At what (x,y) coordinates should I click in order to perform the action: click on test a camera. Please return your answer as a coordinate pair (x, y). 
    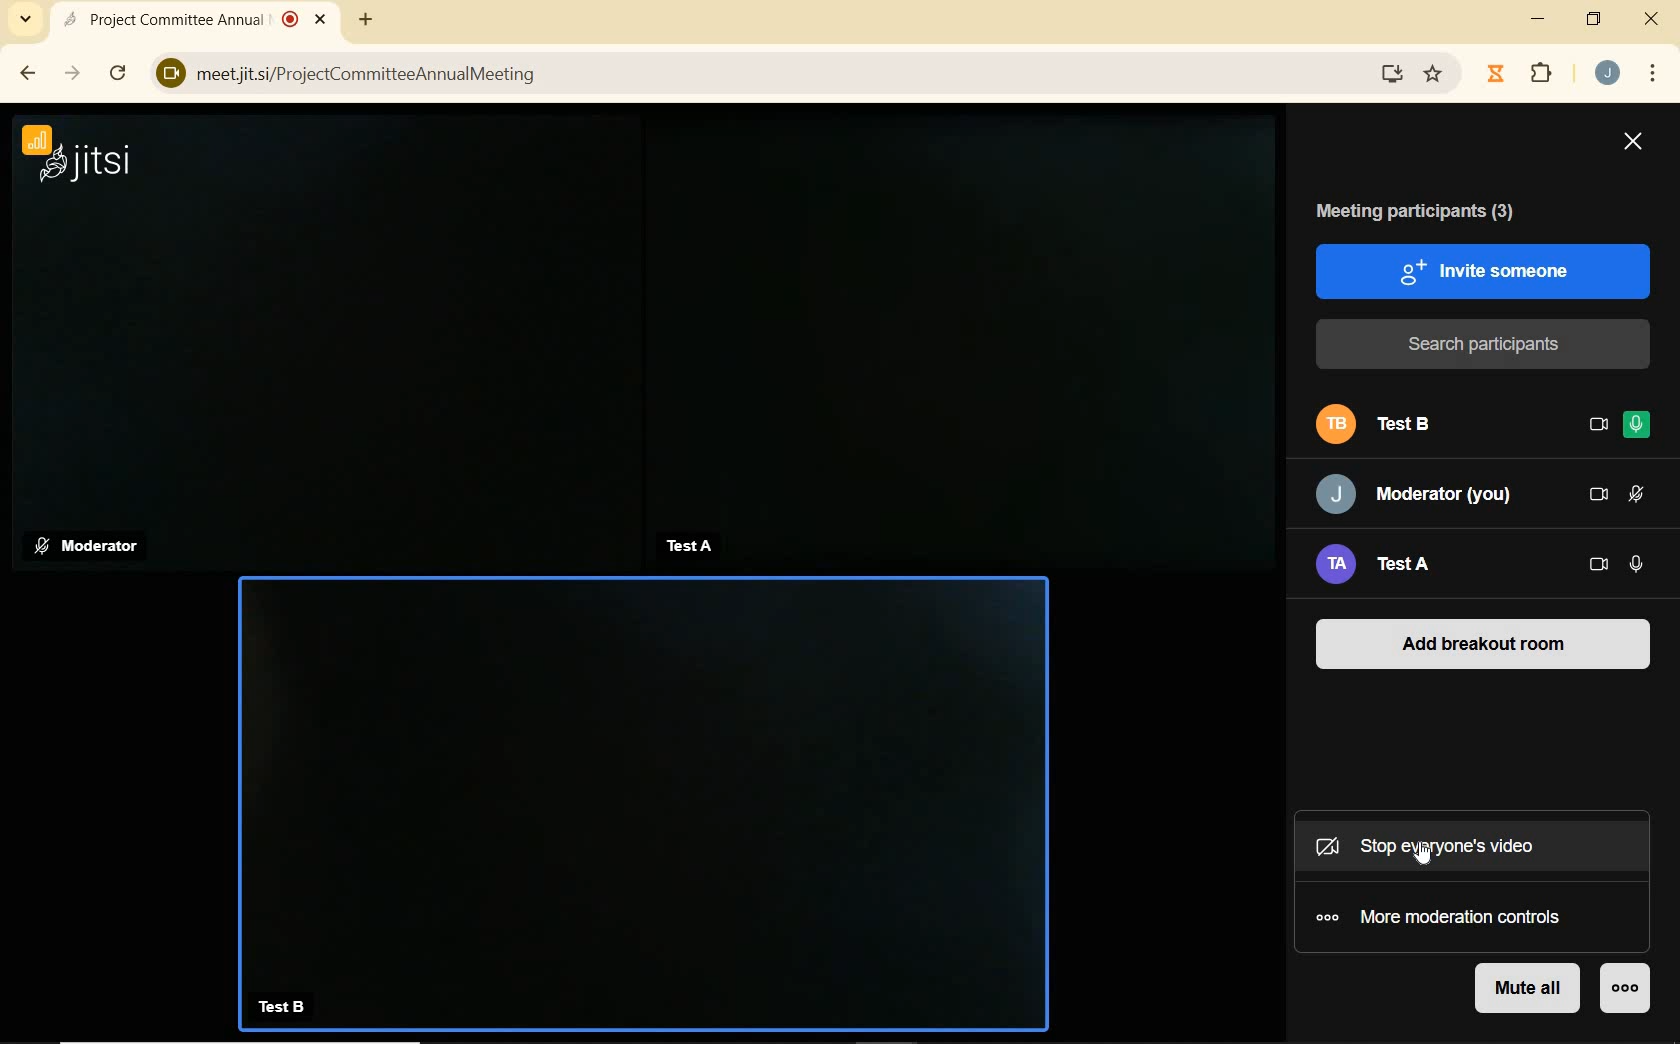
    Looking at the image, I should click on (963, 366).